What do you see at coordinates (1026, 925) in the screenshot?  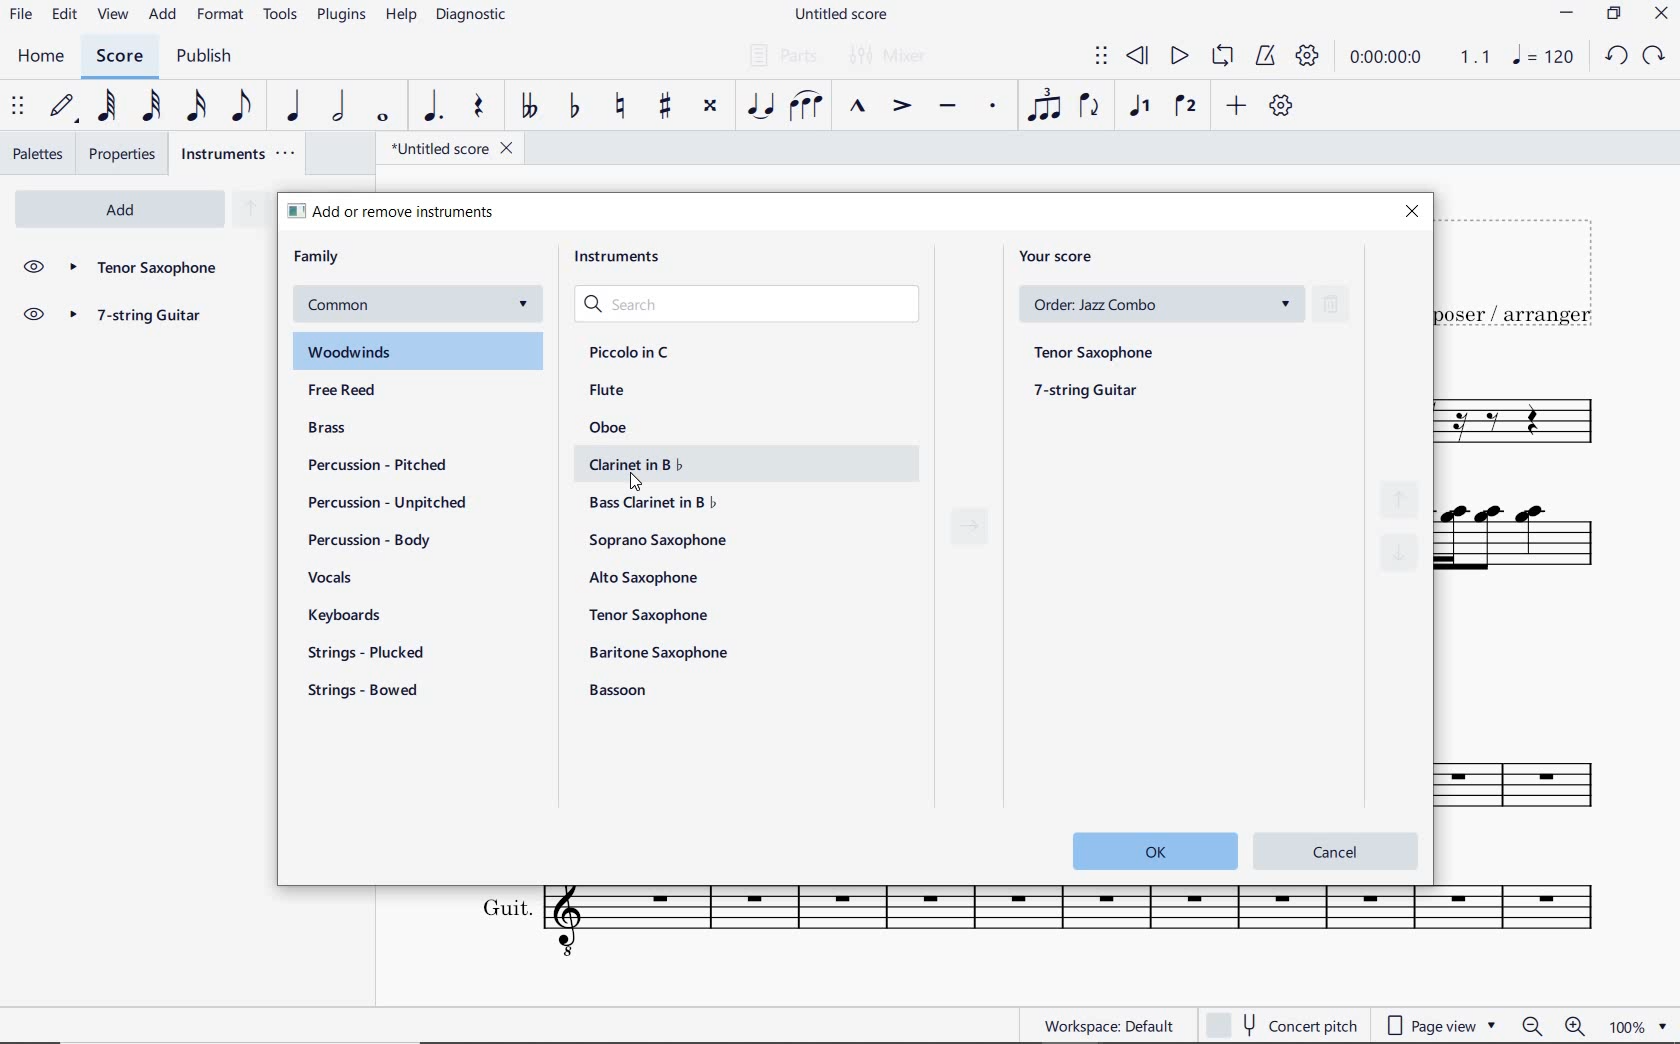 I see `INSTRUMENT: GUIT` at bounding box center [1026, 925].